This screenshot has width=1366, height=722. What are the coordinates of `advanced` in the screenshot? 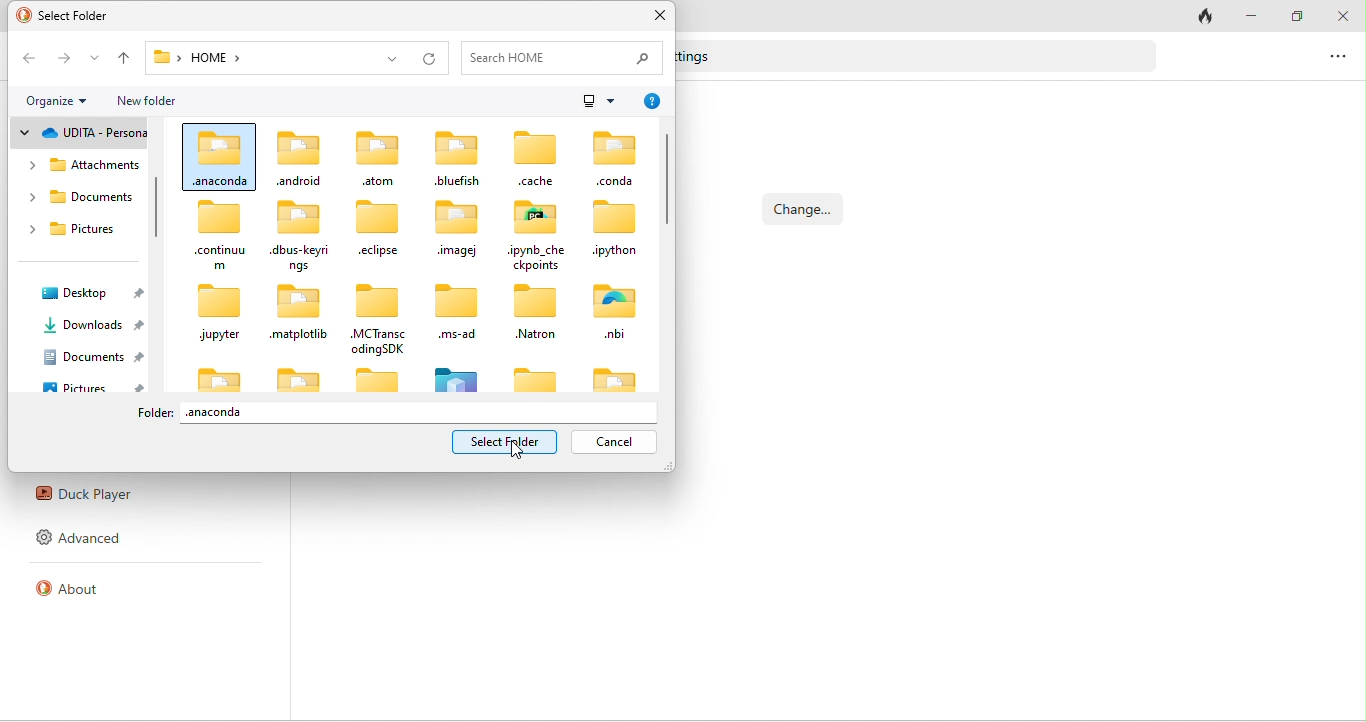 It's located at (82, 542).